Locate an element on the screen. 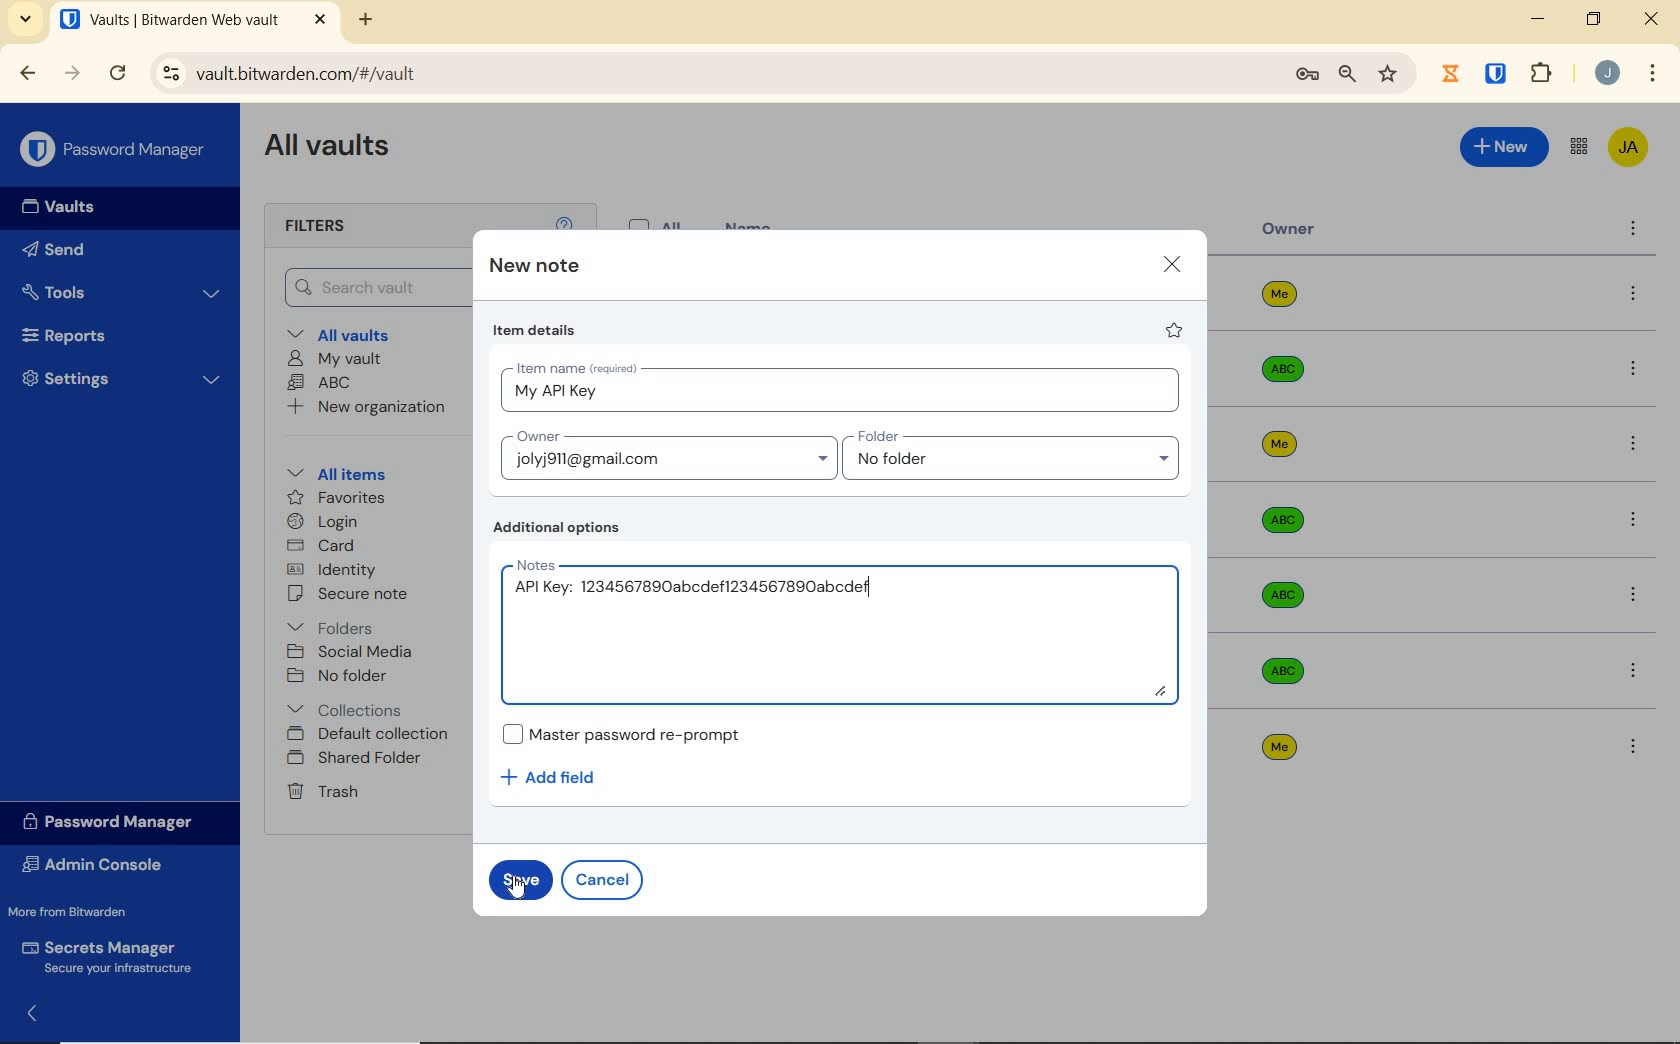 The image size is (1680, 1044). cursor is located at coordinates (515, 891).